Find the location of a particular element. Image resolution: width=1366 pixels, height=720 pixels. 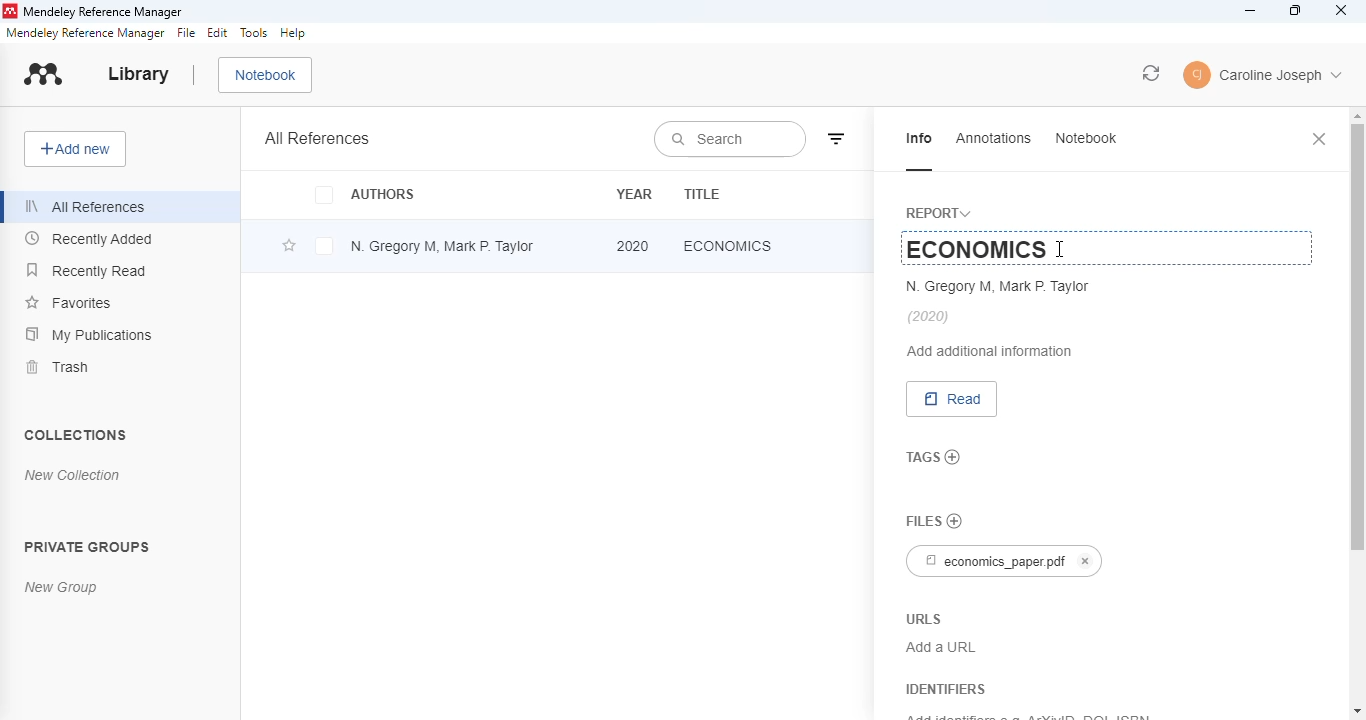

report is located at coordinates (942, 212).